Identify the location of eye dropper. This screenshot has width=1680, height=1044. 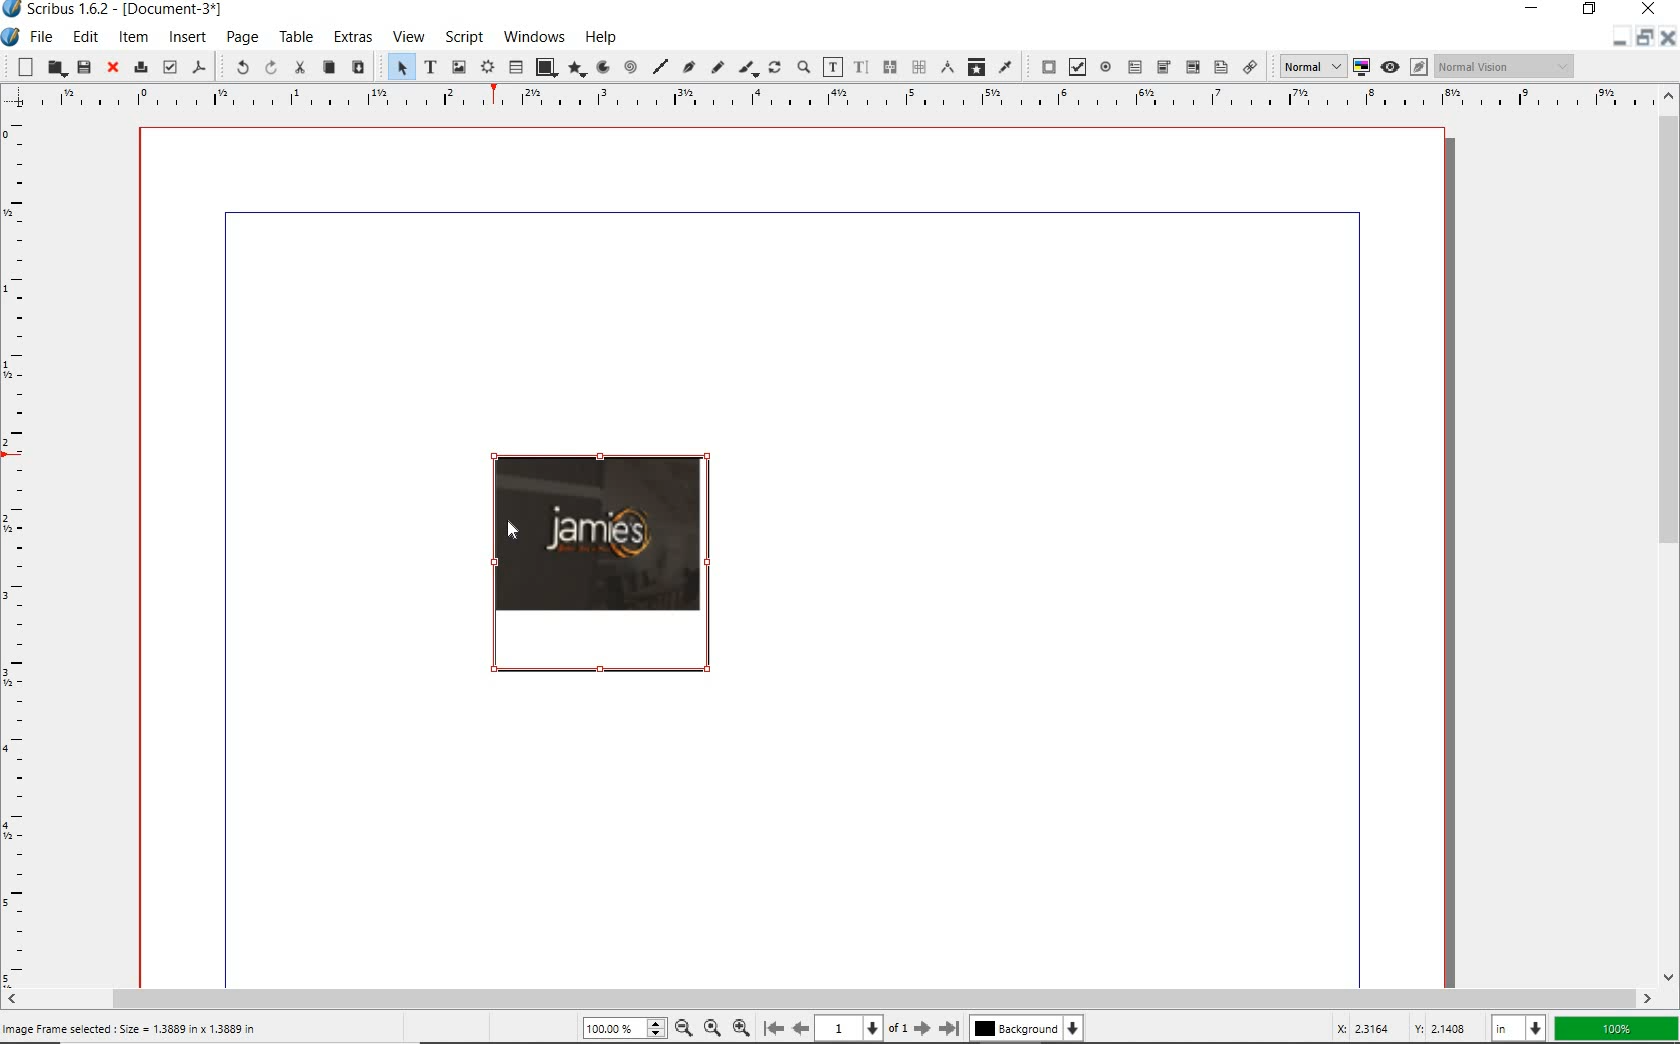
(1007, 67).